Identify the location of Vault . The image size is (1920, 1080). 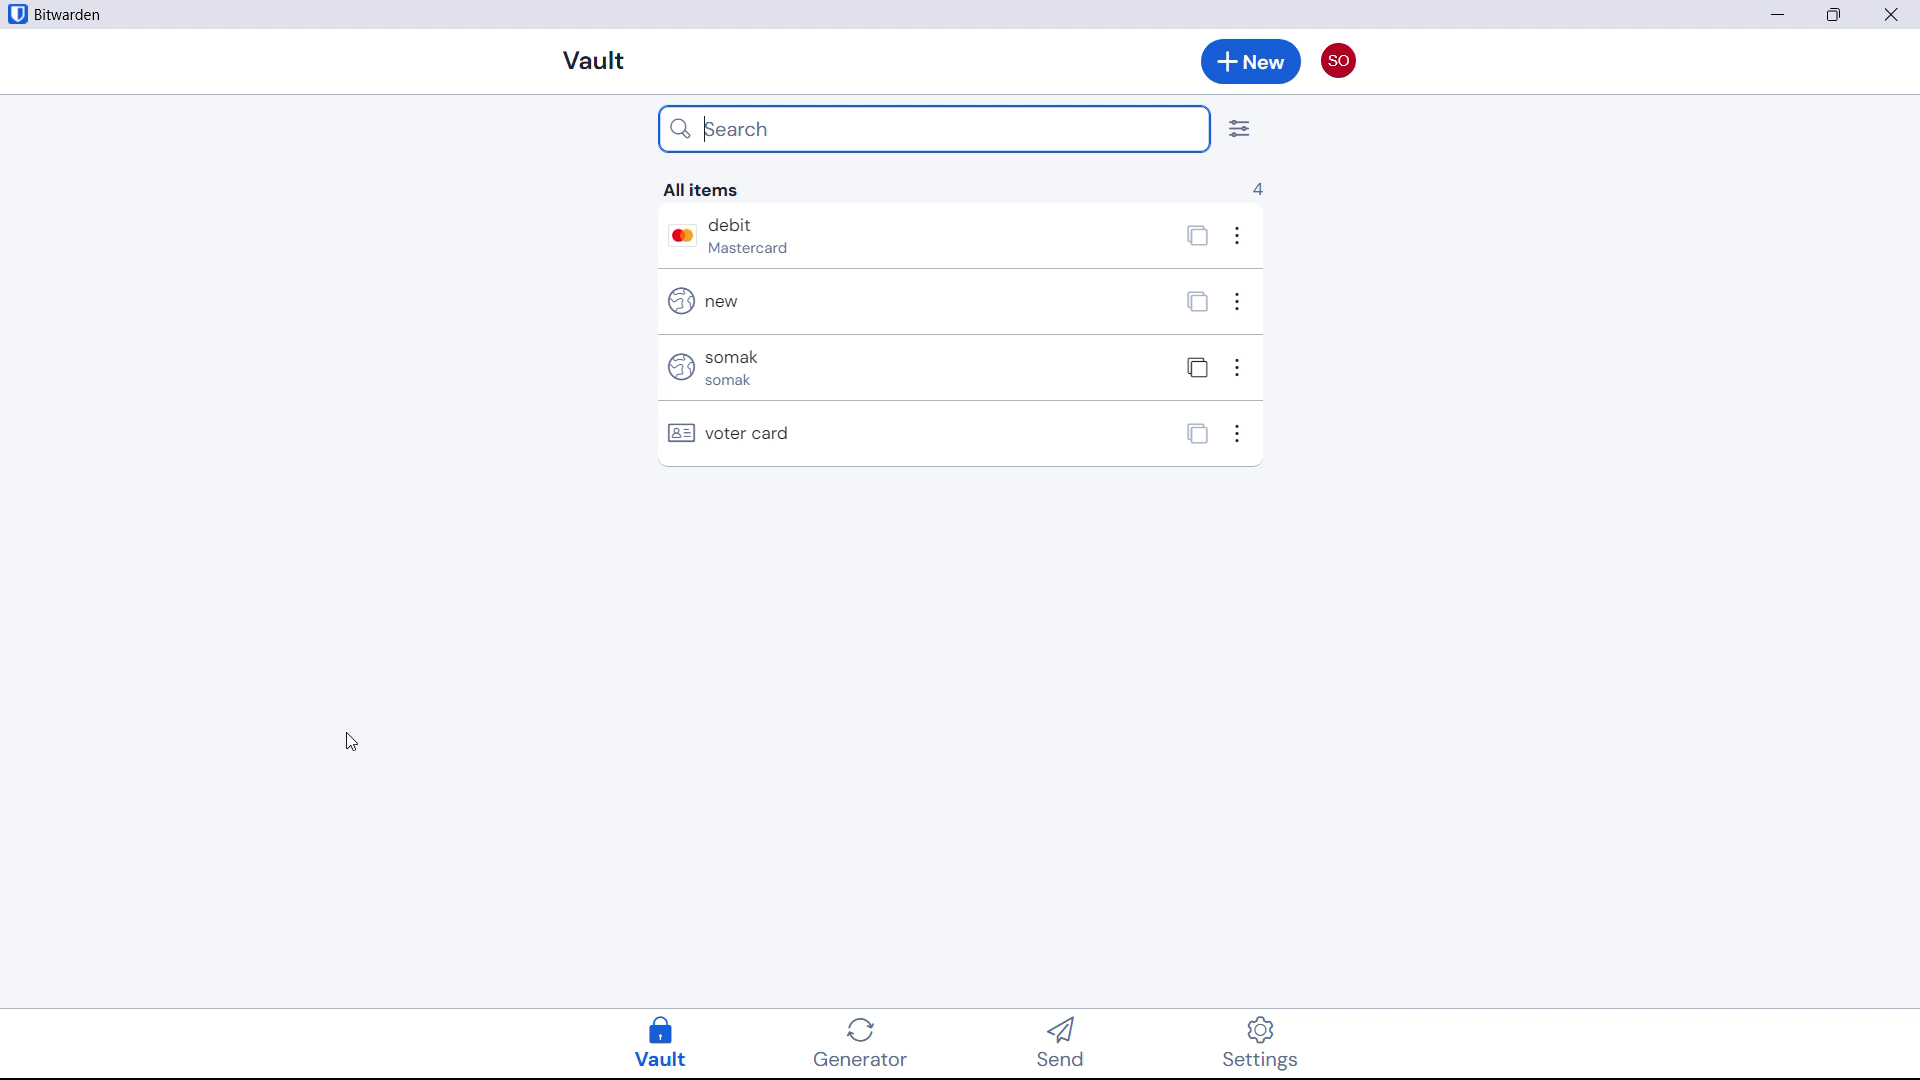
(597, 61).